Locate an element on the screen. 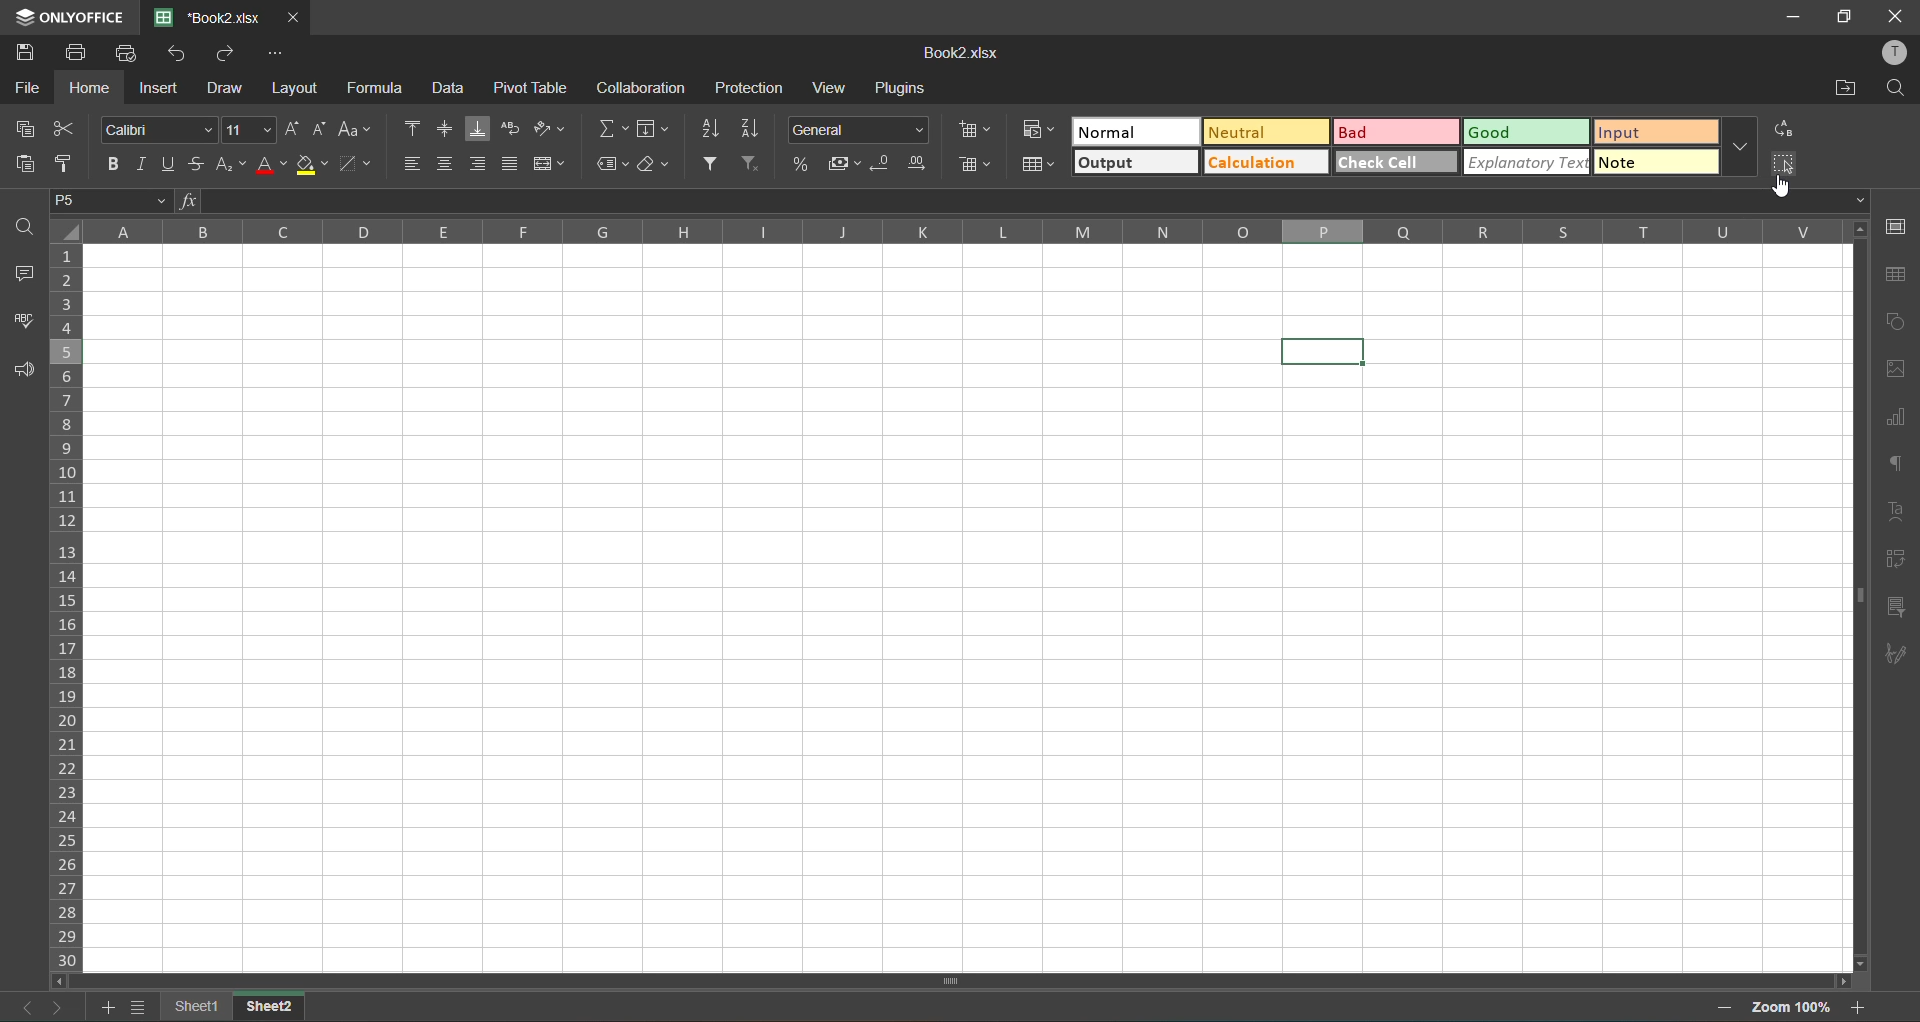 This screenshot has width=1920, height=1022. neutral is located at coordinates (1264, 133).